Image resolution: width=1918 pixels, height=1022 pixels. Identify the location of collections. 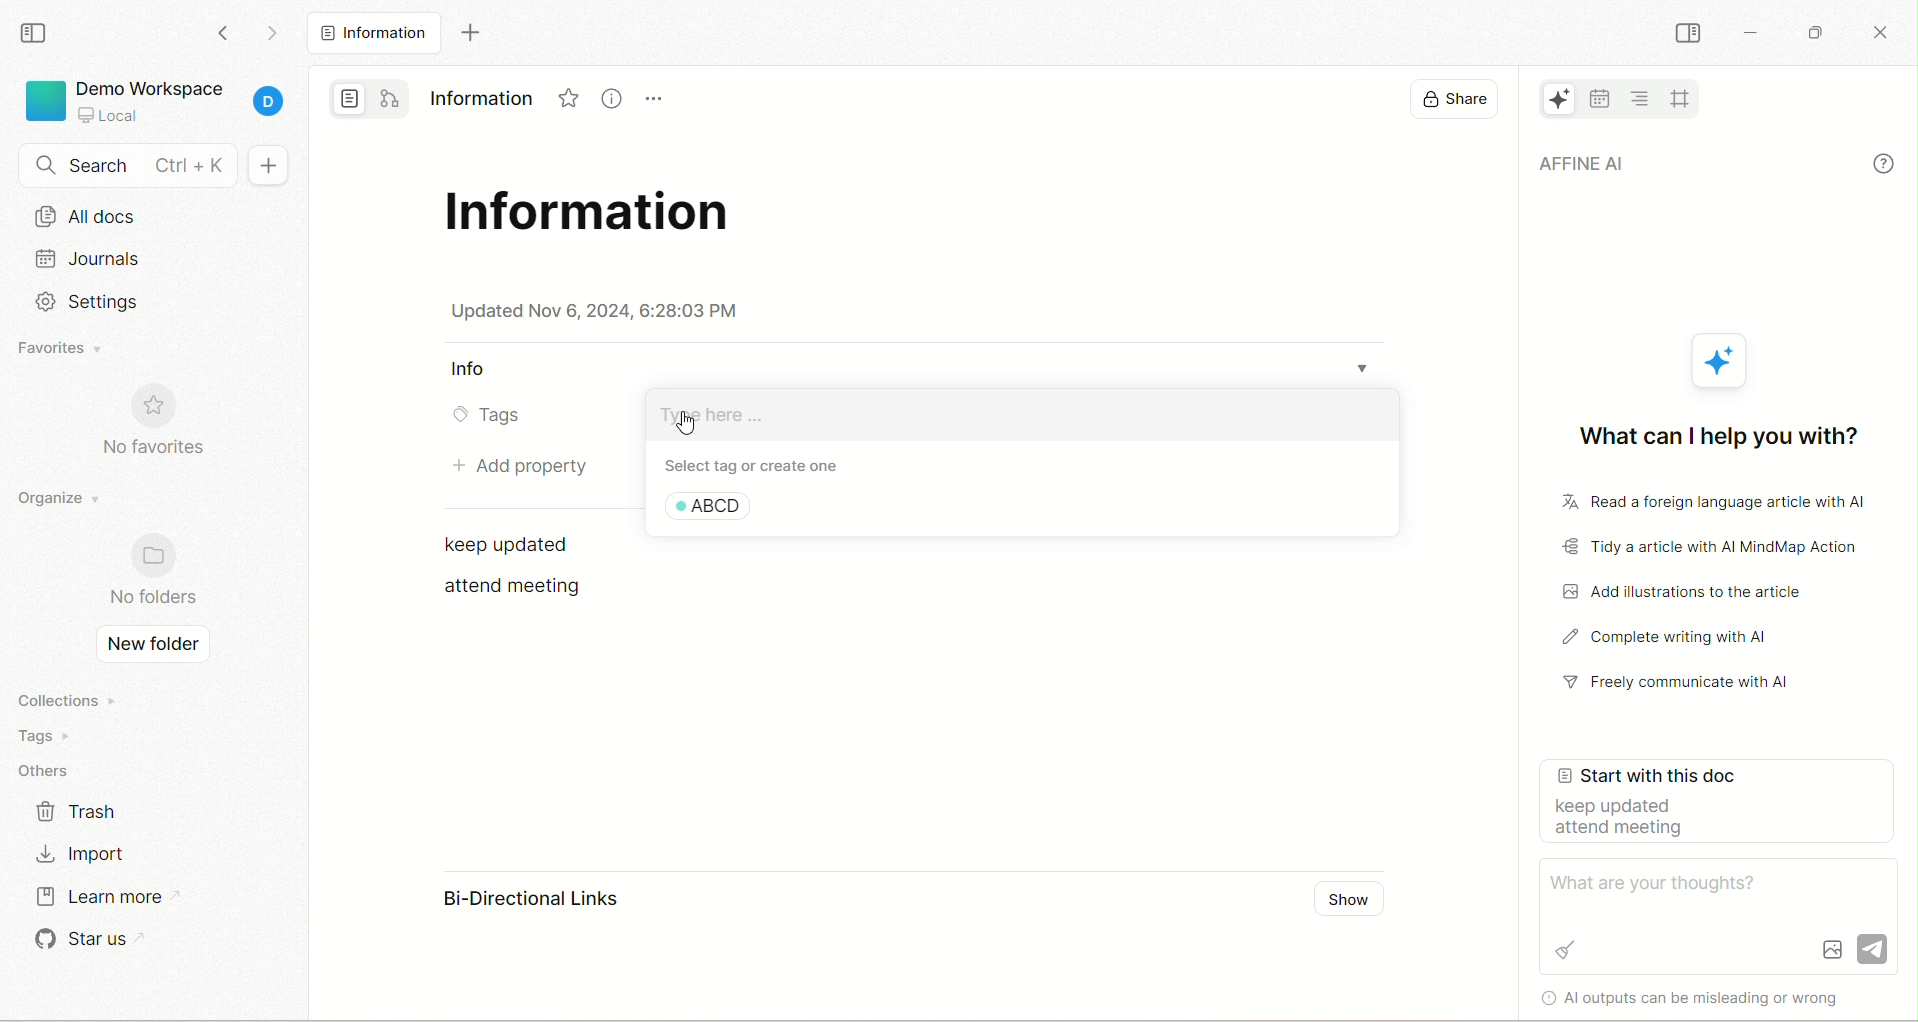
(62, 698).